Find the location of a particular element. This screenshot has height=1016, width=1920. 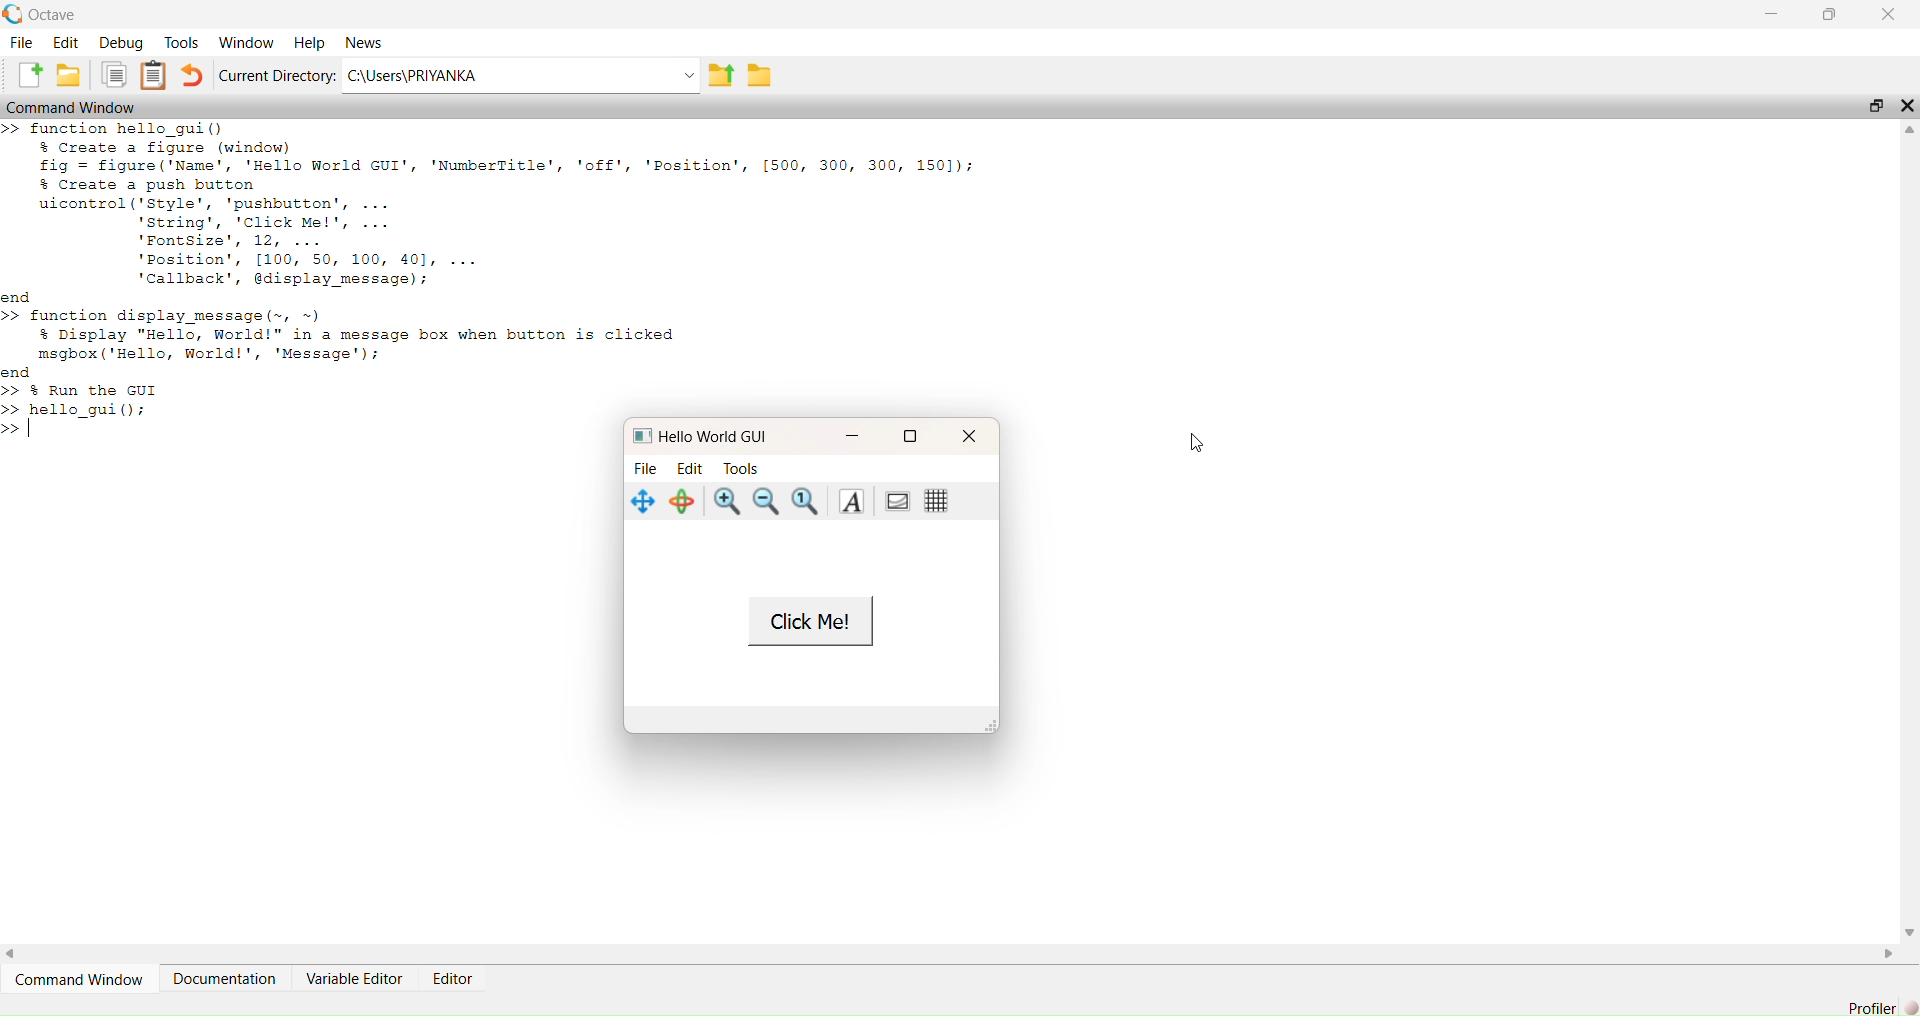

Documentation is located at coordinates (225, 977).